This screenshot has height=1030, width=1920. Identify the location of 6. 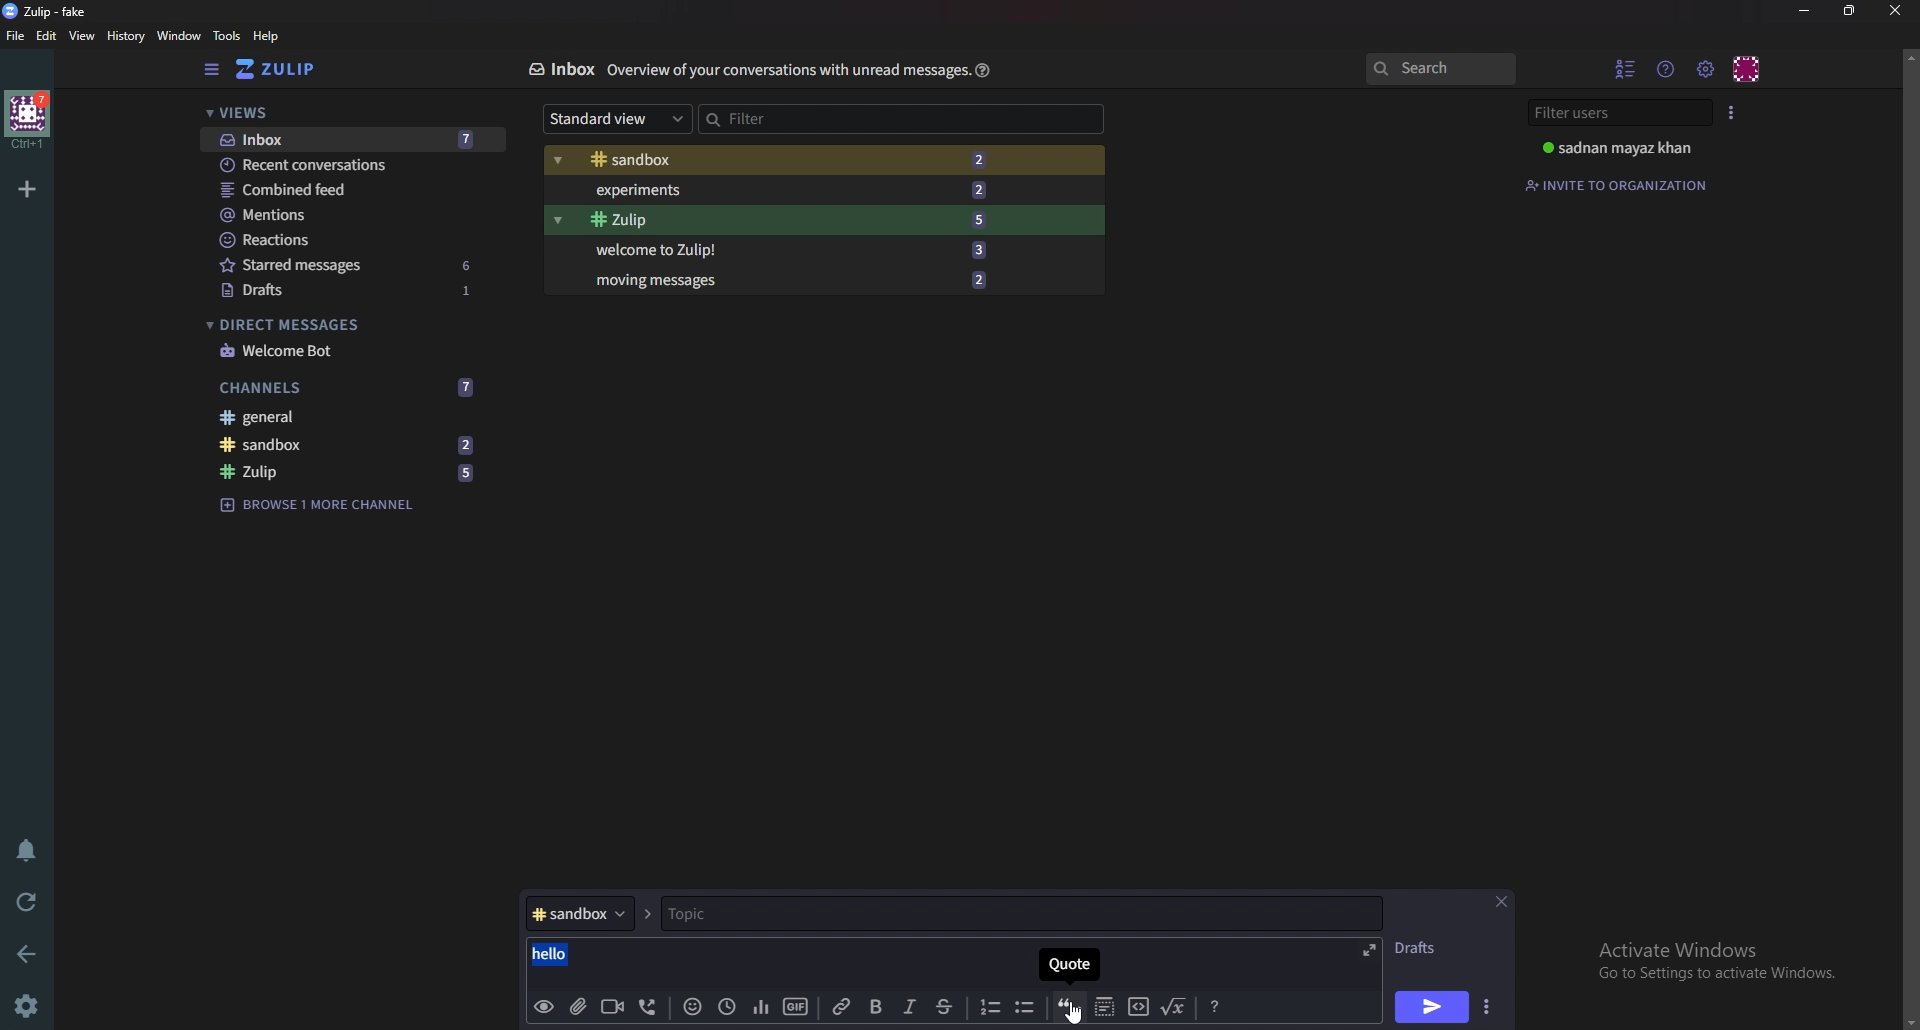
(471, 263).